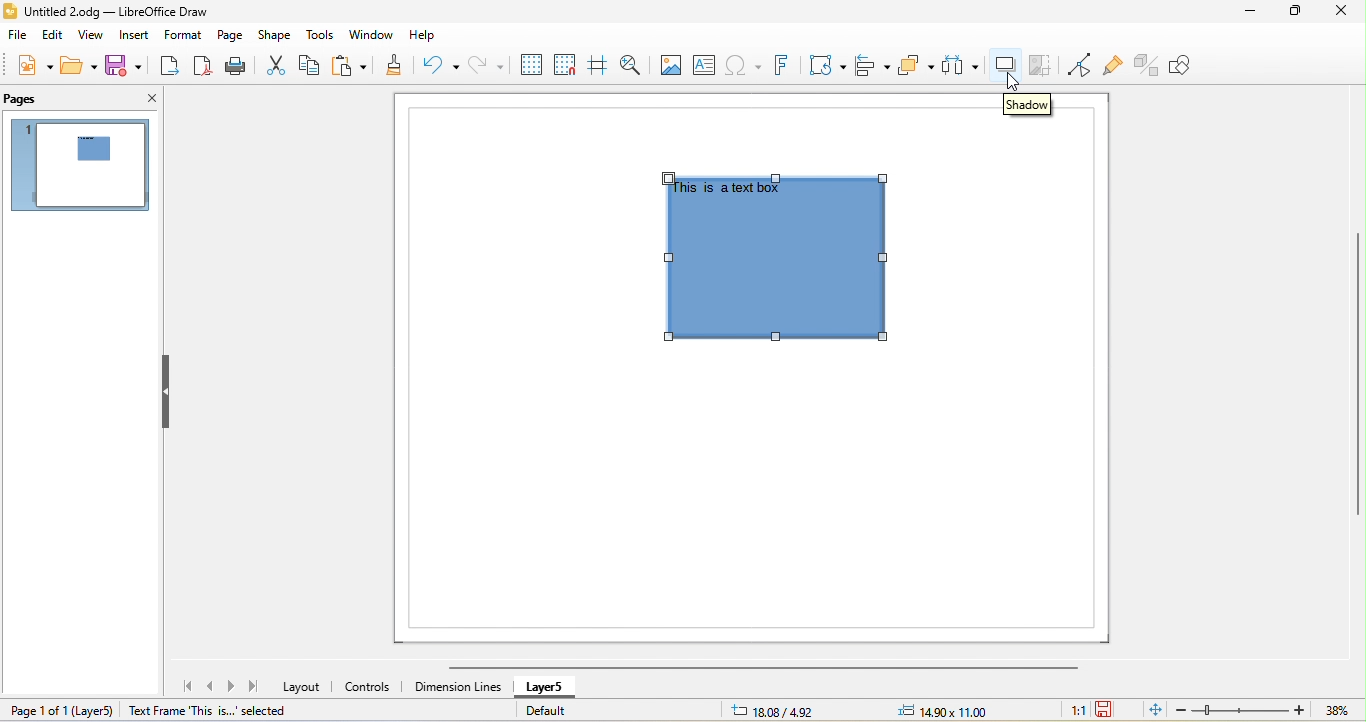 The height and width of the screenshot is (722, 1366). What do you see at coordinates (166, 390) in the screenshot?
I see `hide` at bounding box center [166, 390].